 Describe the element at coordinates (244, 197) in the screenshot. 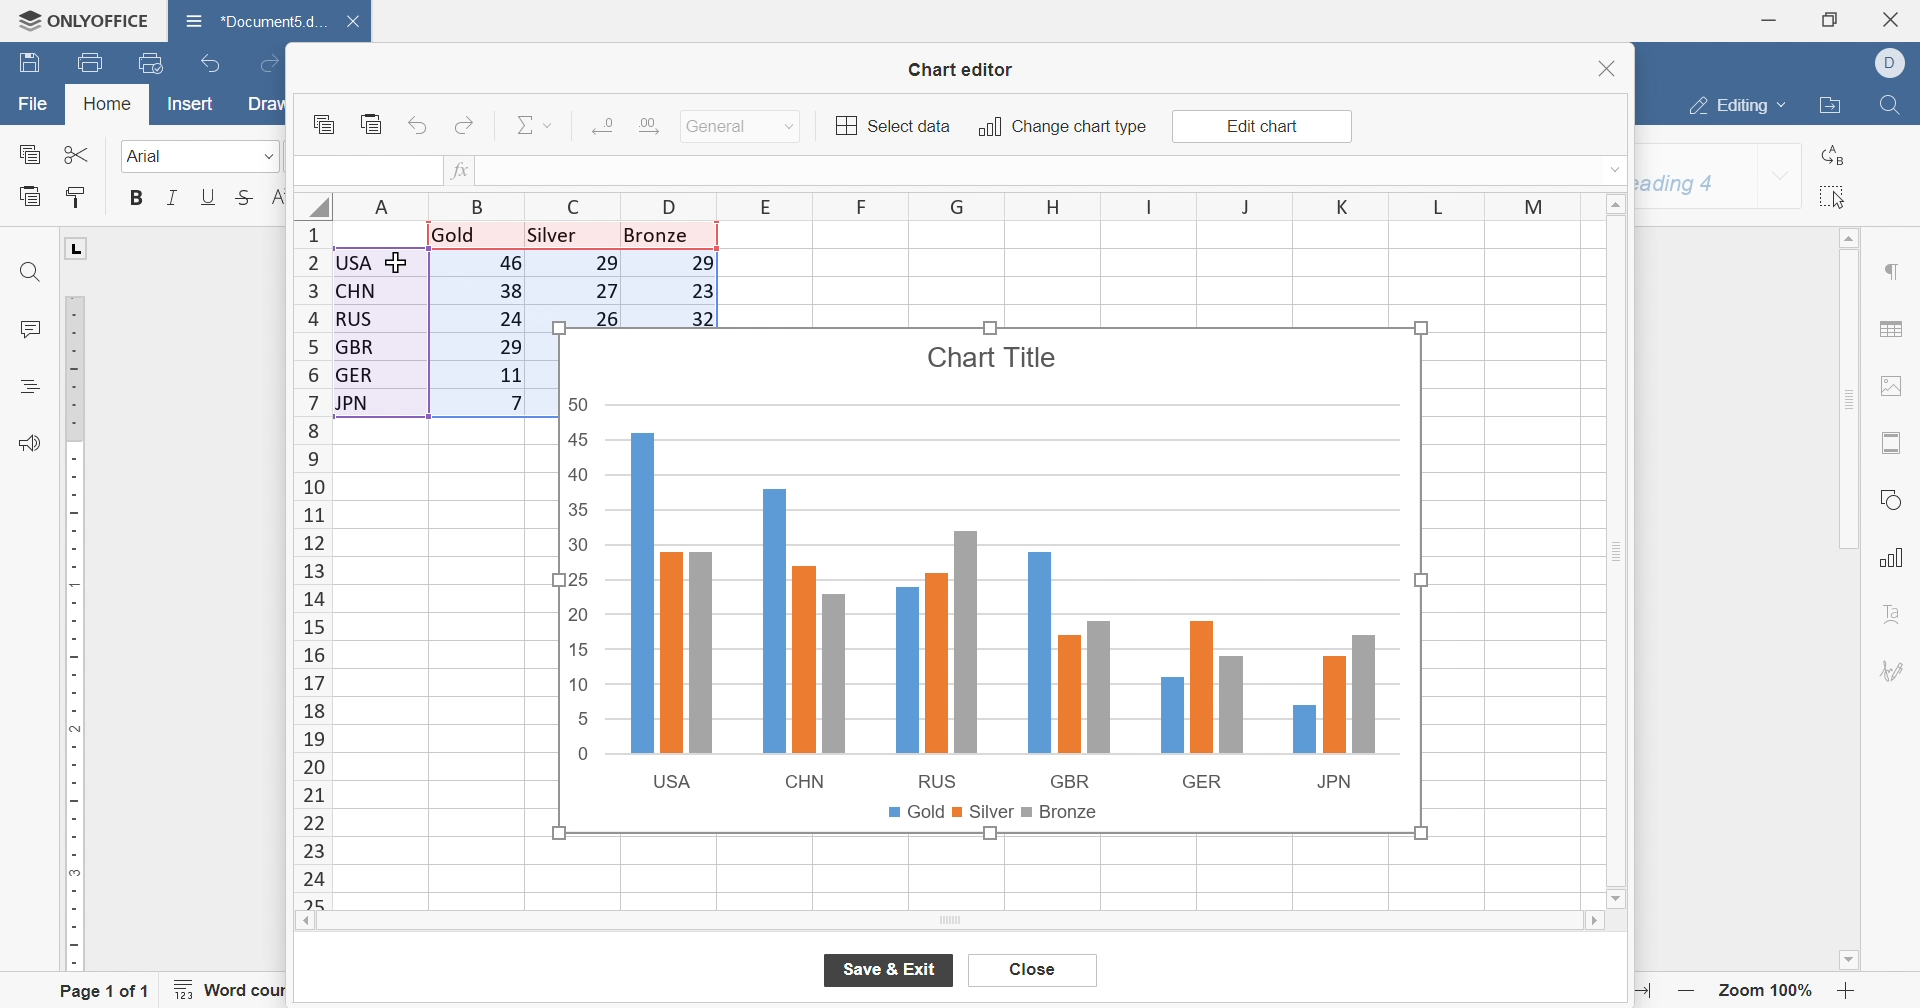

I see `strikethrough` at that location.